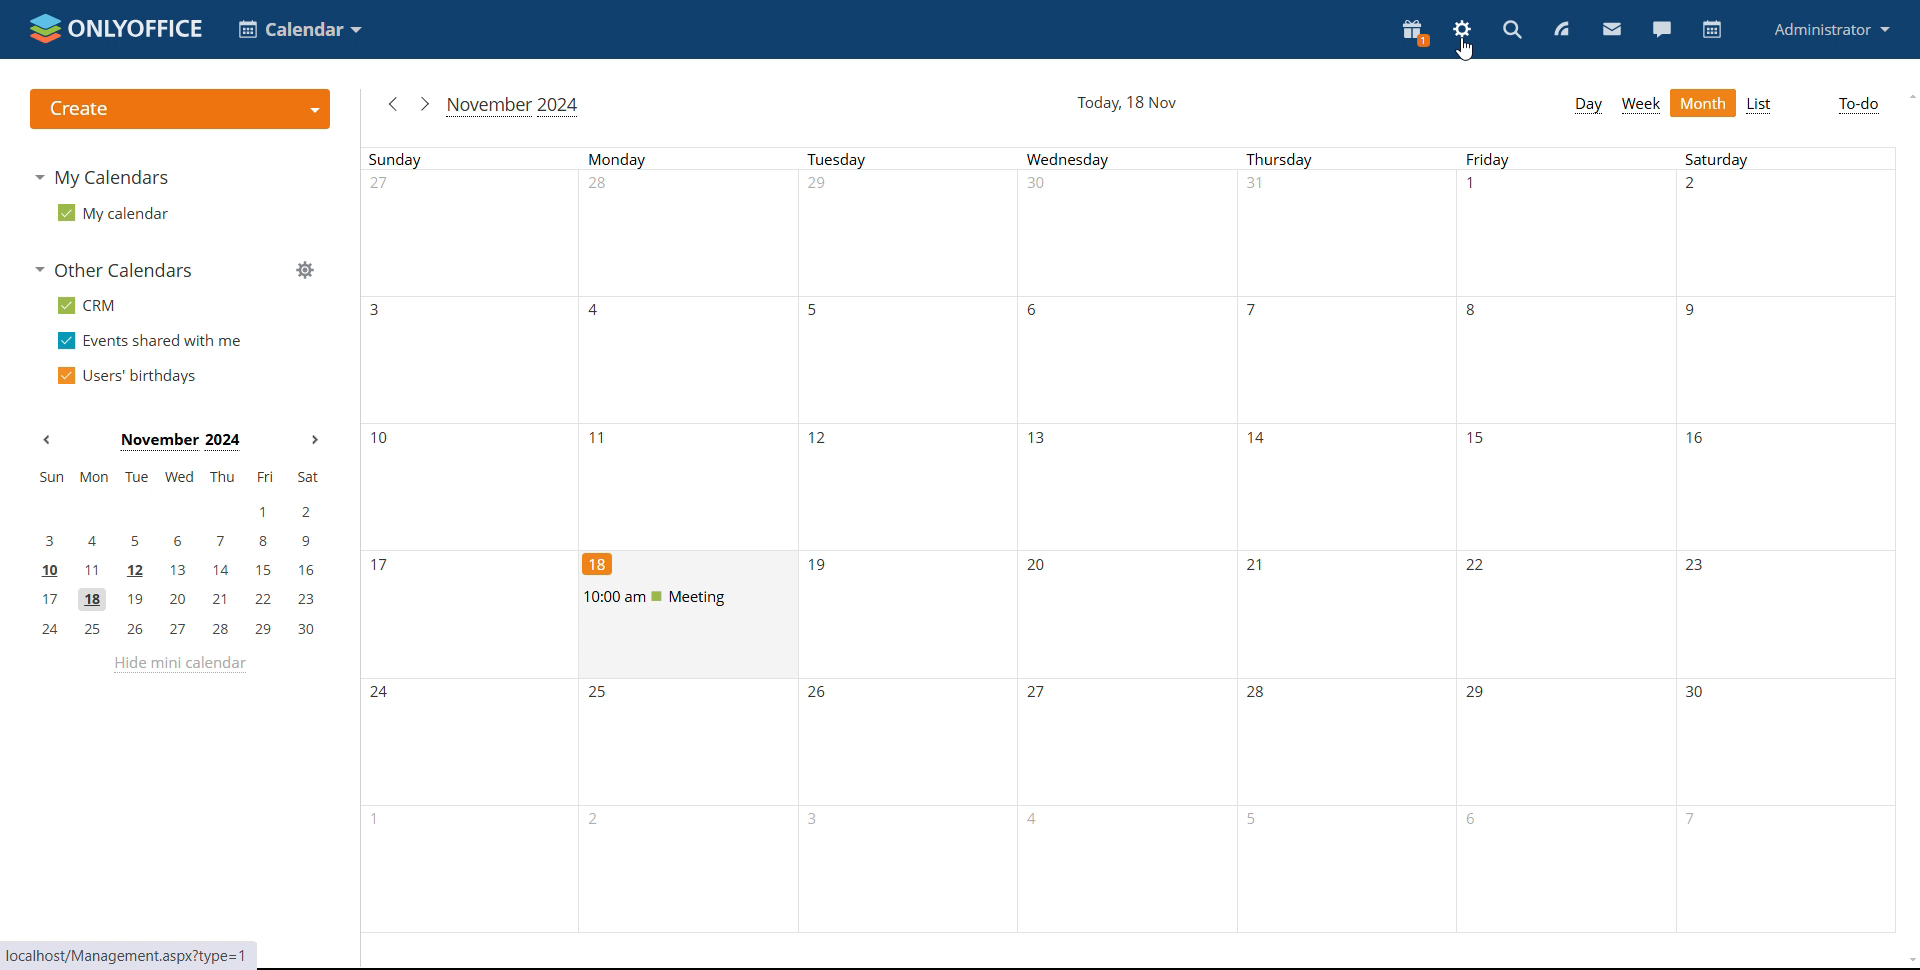 The image size is (1920, 970). What do you see at coordinates (179, 443) in the screenshot?
I see `current month` at bounding box center [179, 443].